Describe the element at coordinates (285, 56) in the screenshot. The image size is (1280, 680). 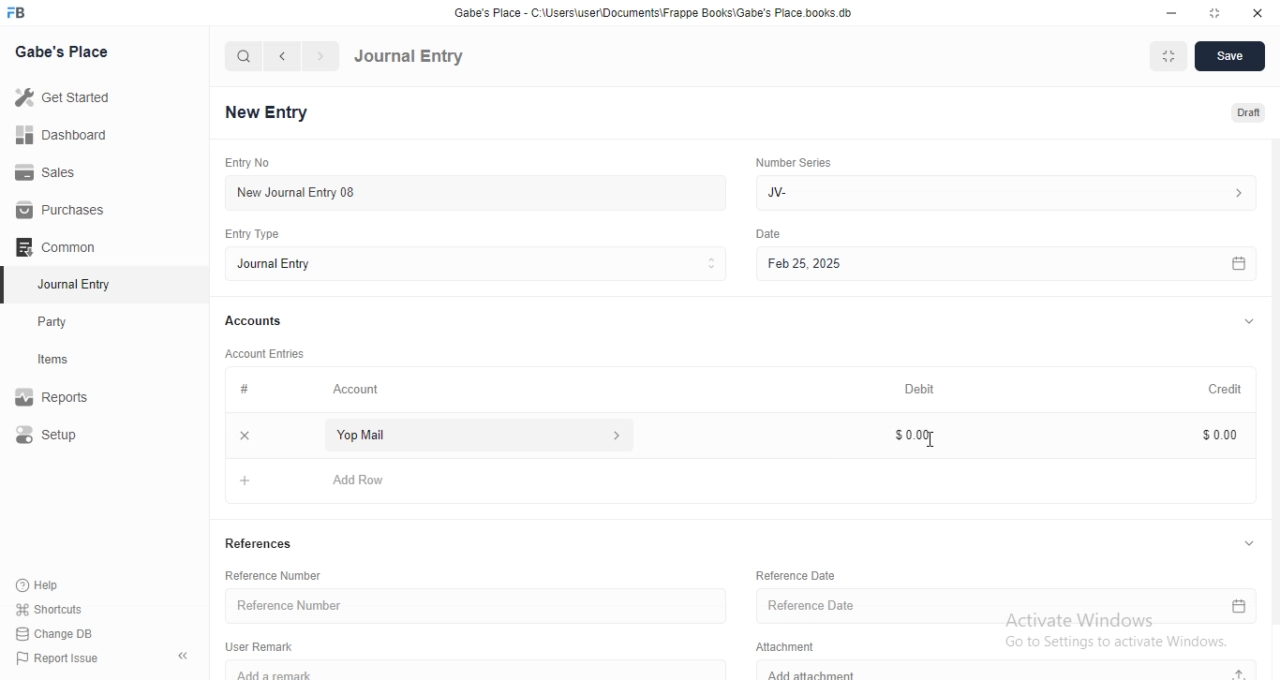
I see `navigate backward` at that location.